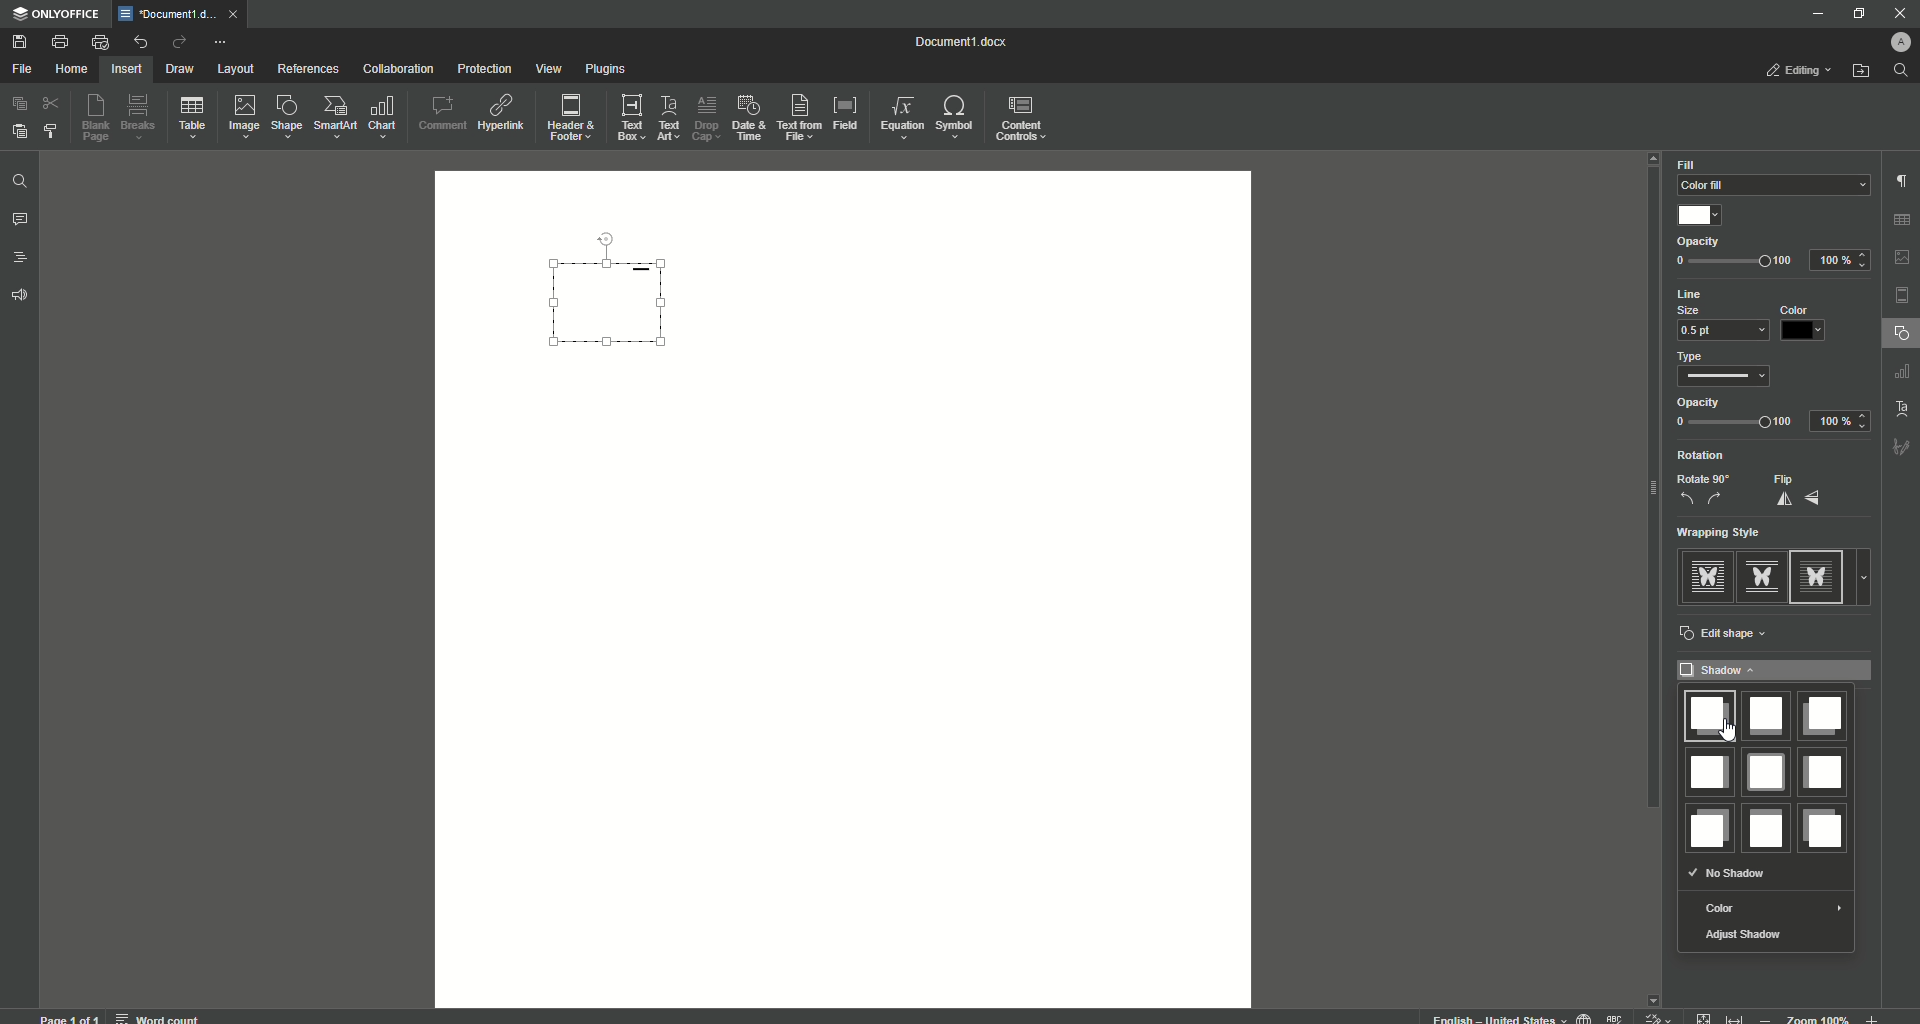 The height and width of the screenshot is (1024, 1920). Describe the element at coordinates (1701, 295) in the screenshot. I see `Line ` at that location.